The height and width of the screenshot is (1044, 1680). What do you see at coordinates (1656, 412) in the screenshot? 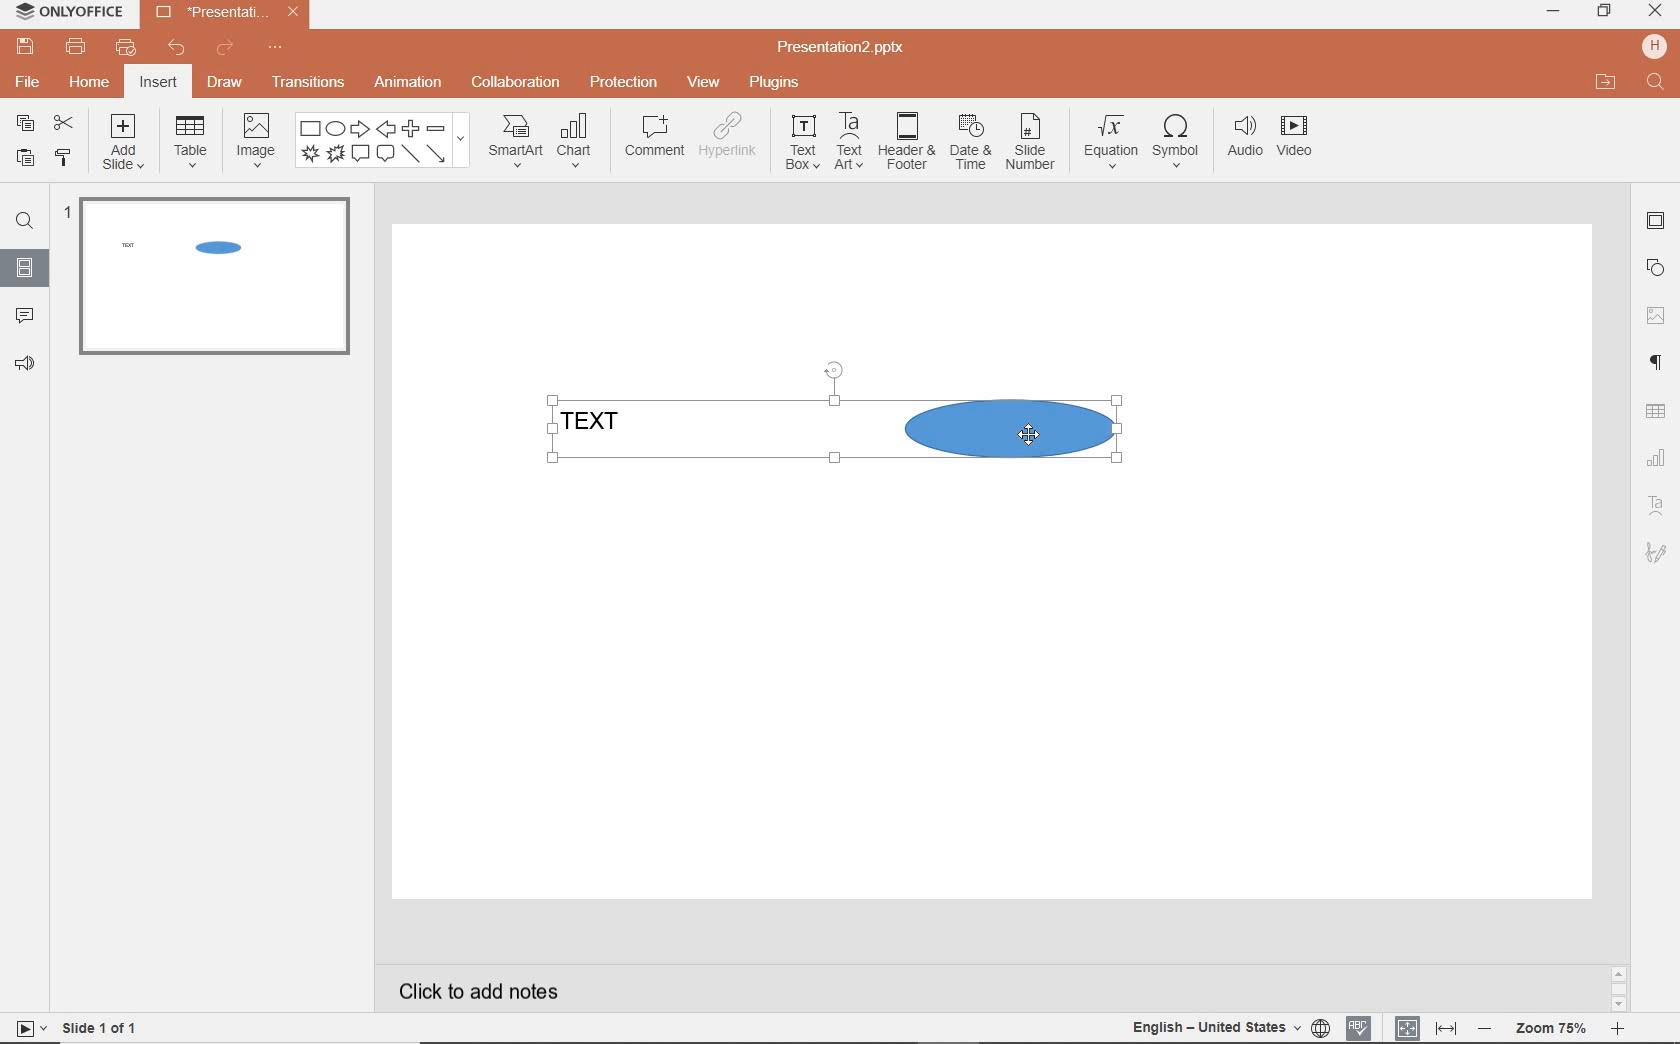
I see `TABLE SETTINGS` at bounding box center [1656, 412].